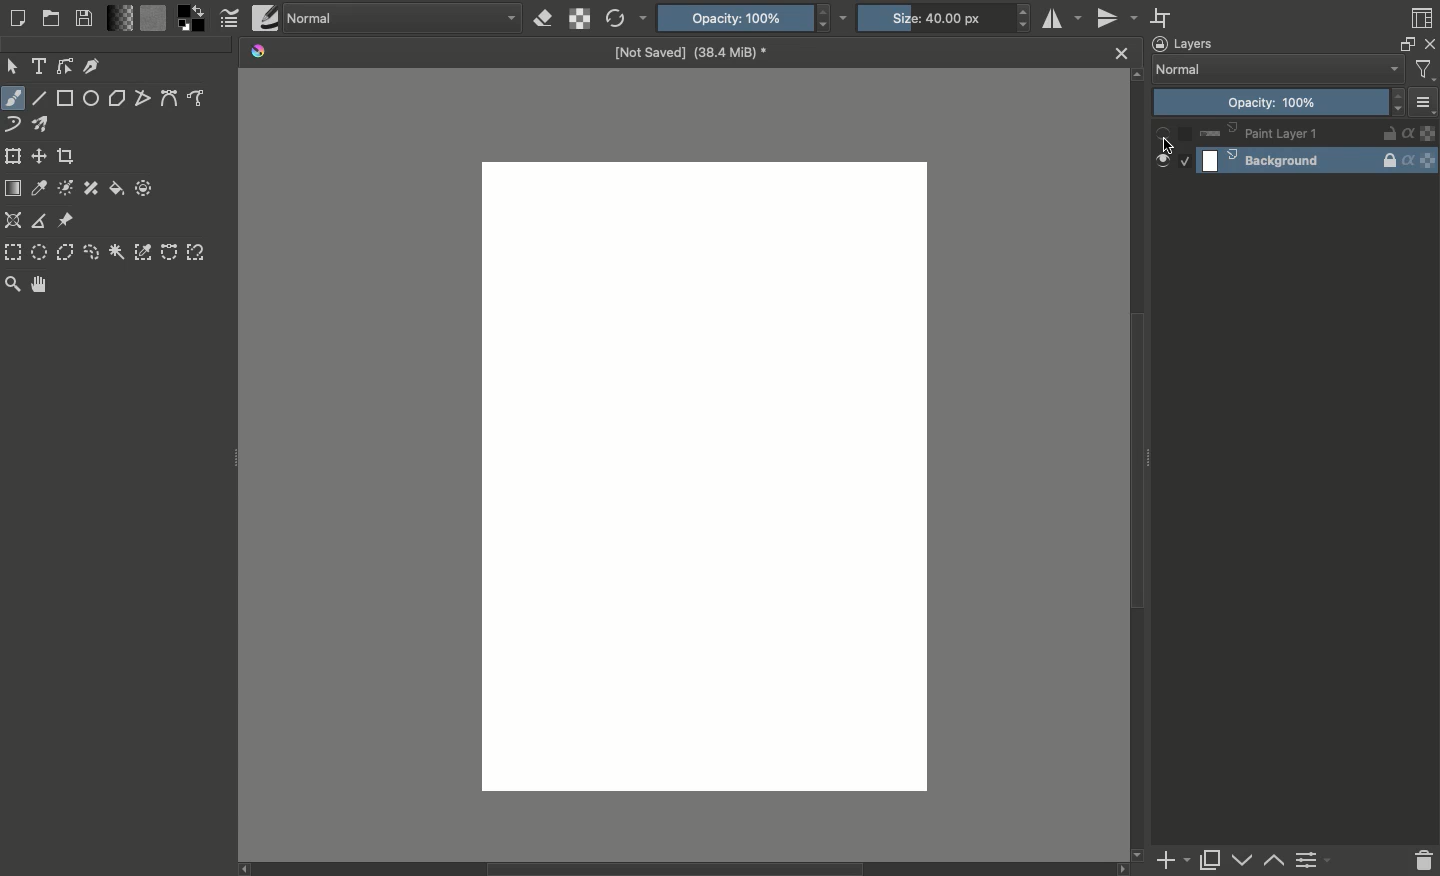 The image size is (1440, 876). What do you see at coordinates (684, 871) in the screenshot?
I see `Scroll` at bounding box center [684, 871].